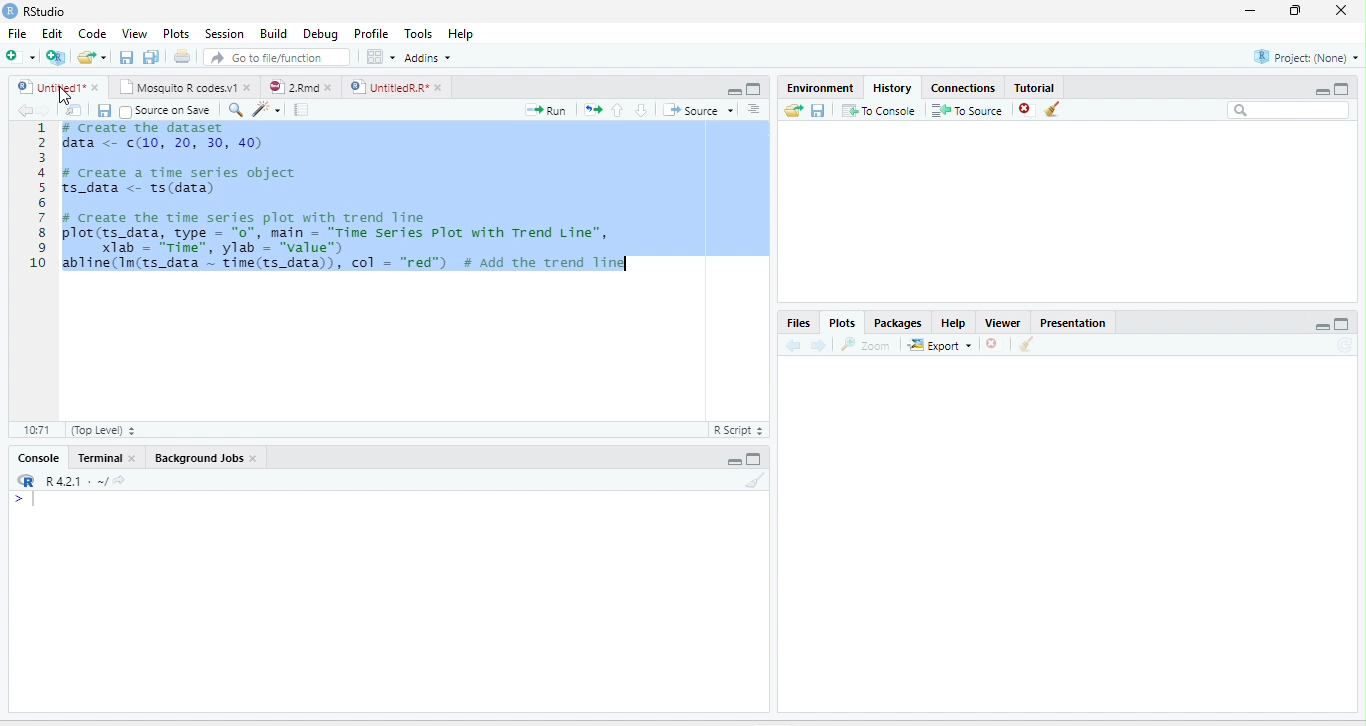 The height and width of the screenshot is (726, 1366). Describe the element at coordinates (818, 110) in the screenshot. I see `Save history into a file` at that location.